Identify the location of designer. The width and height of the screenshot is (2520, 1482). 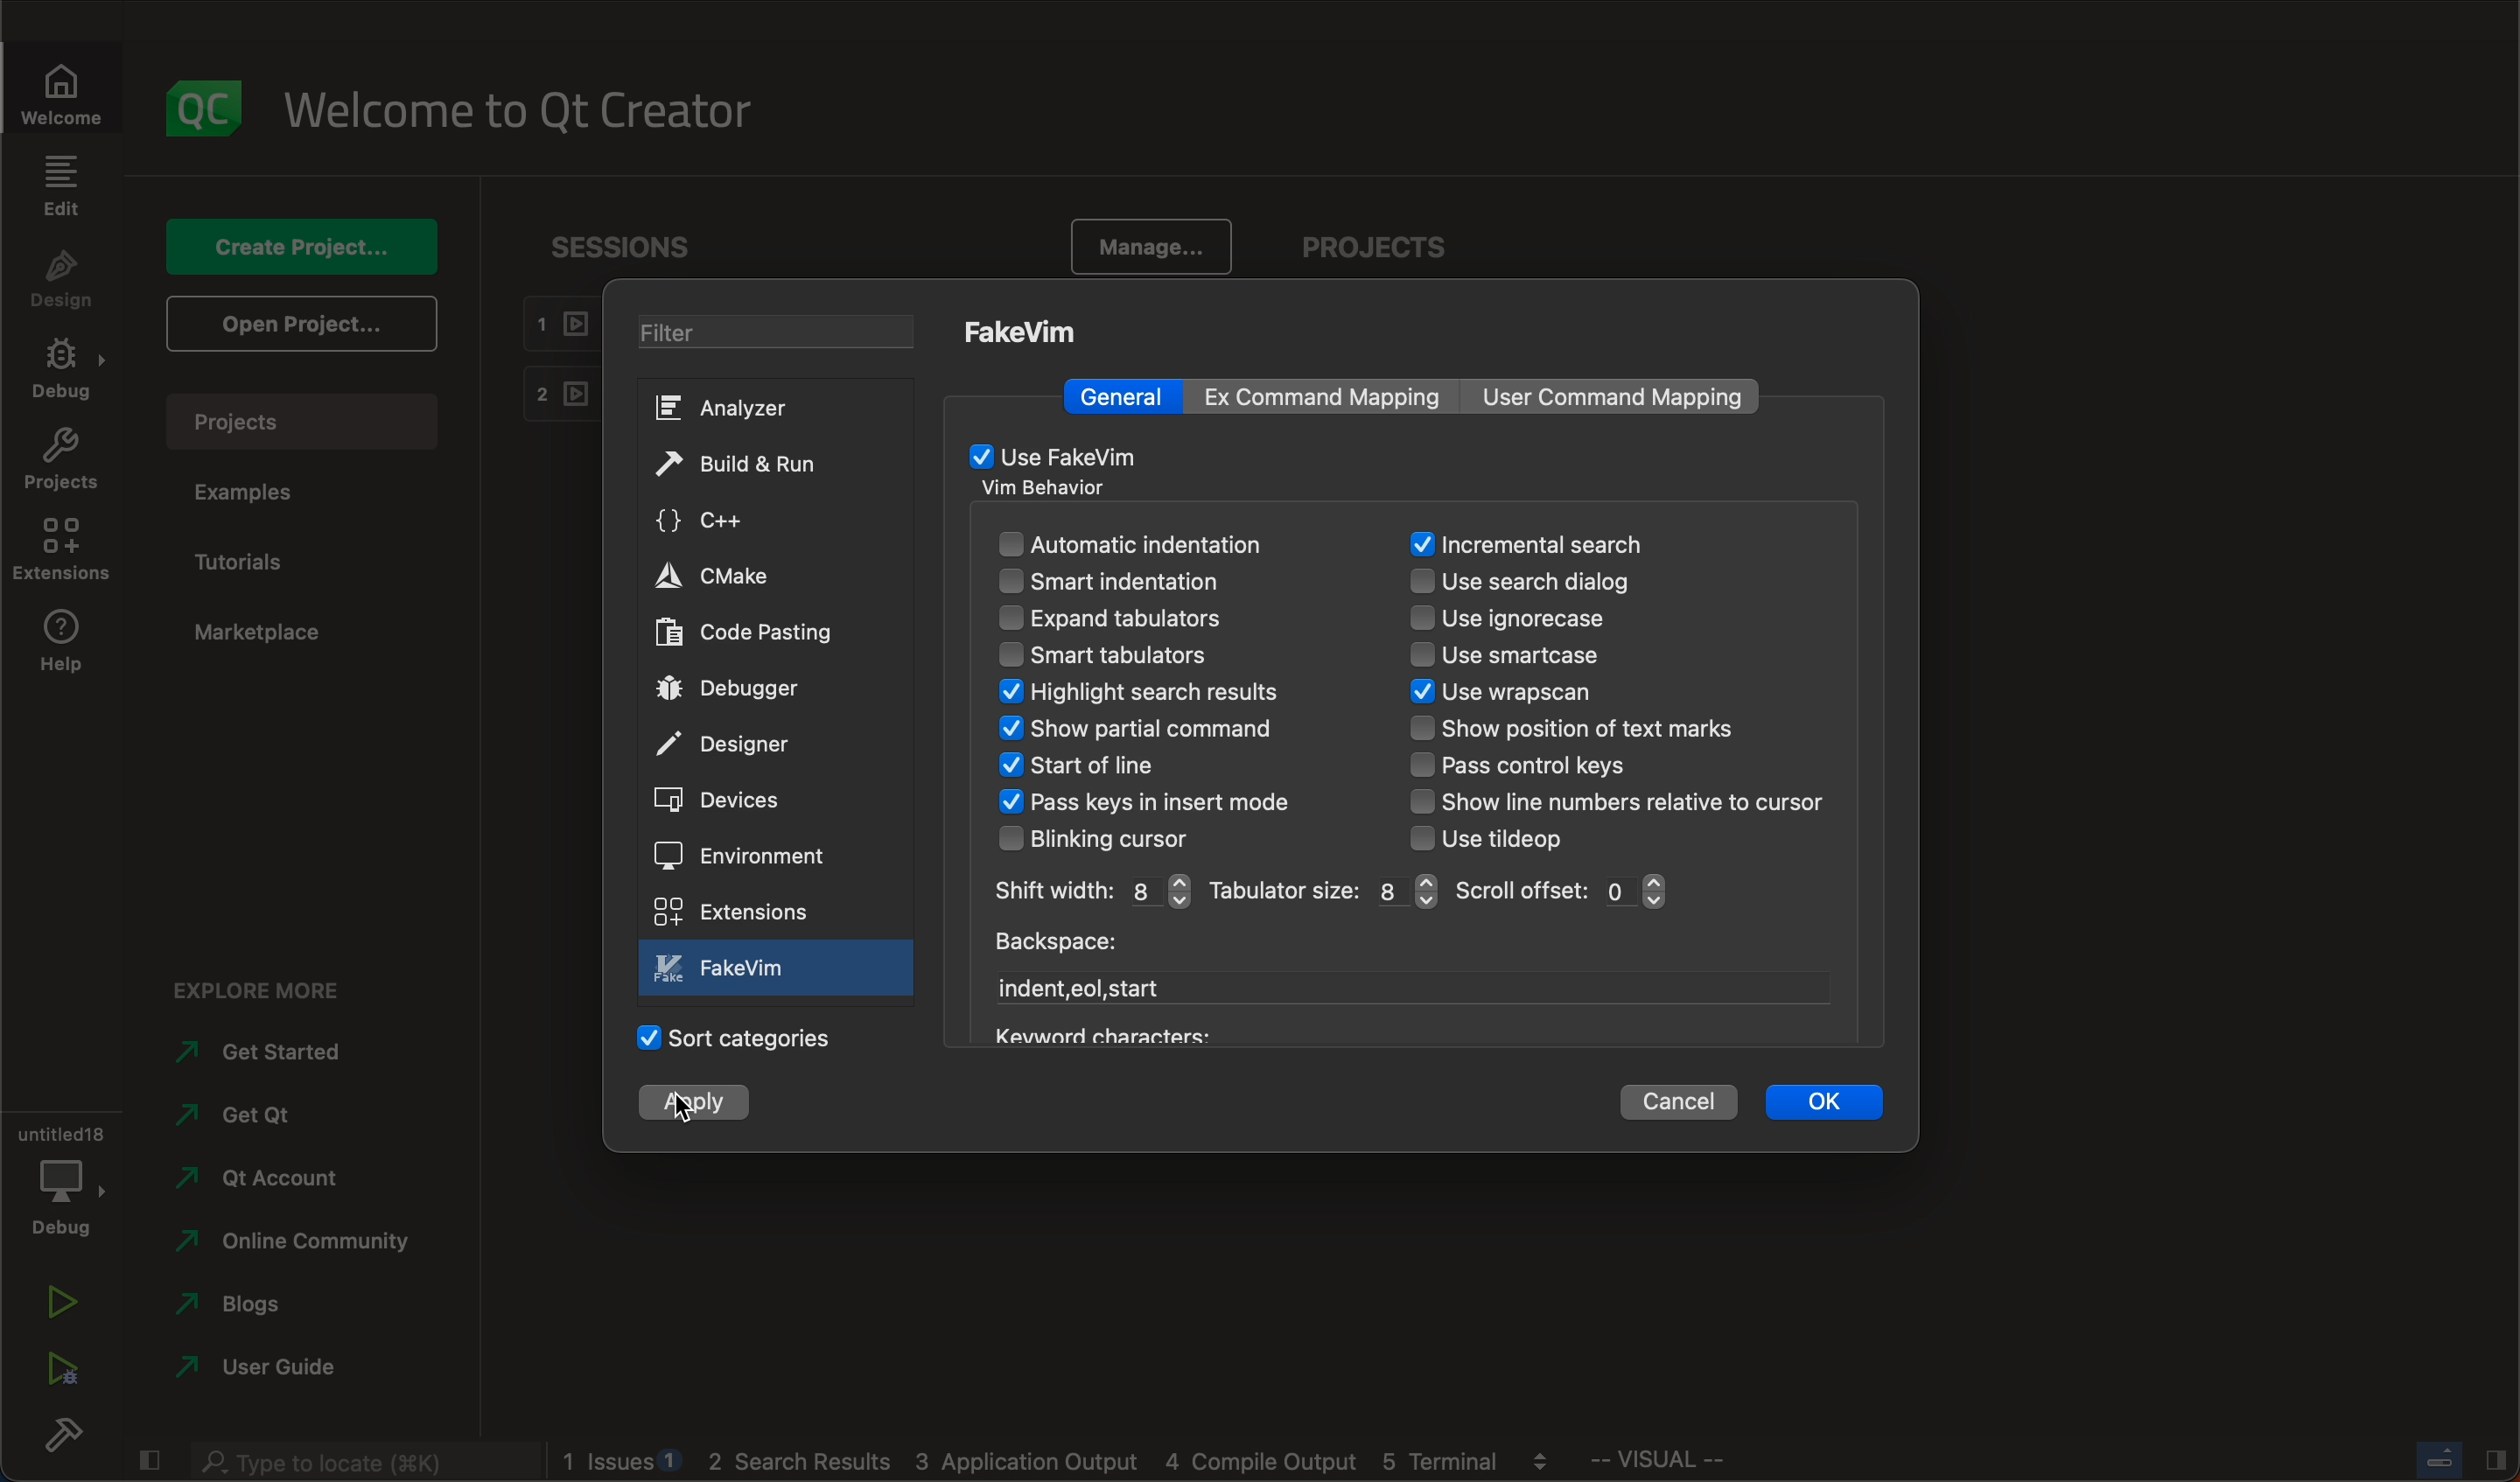
(735, 744).